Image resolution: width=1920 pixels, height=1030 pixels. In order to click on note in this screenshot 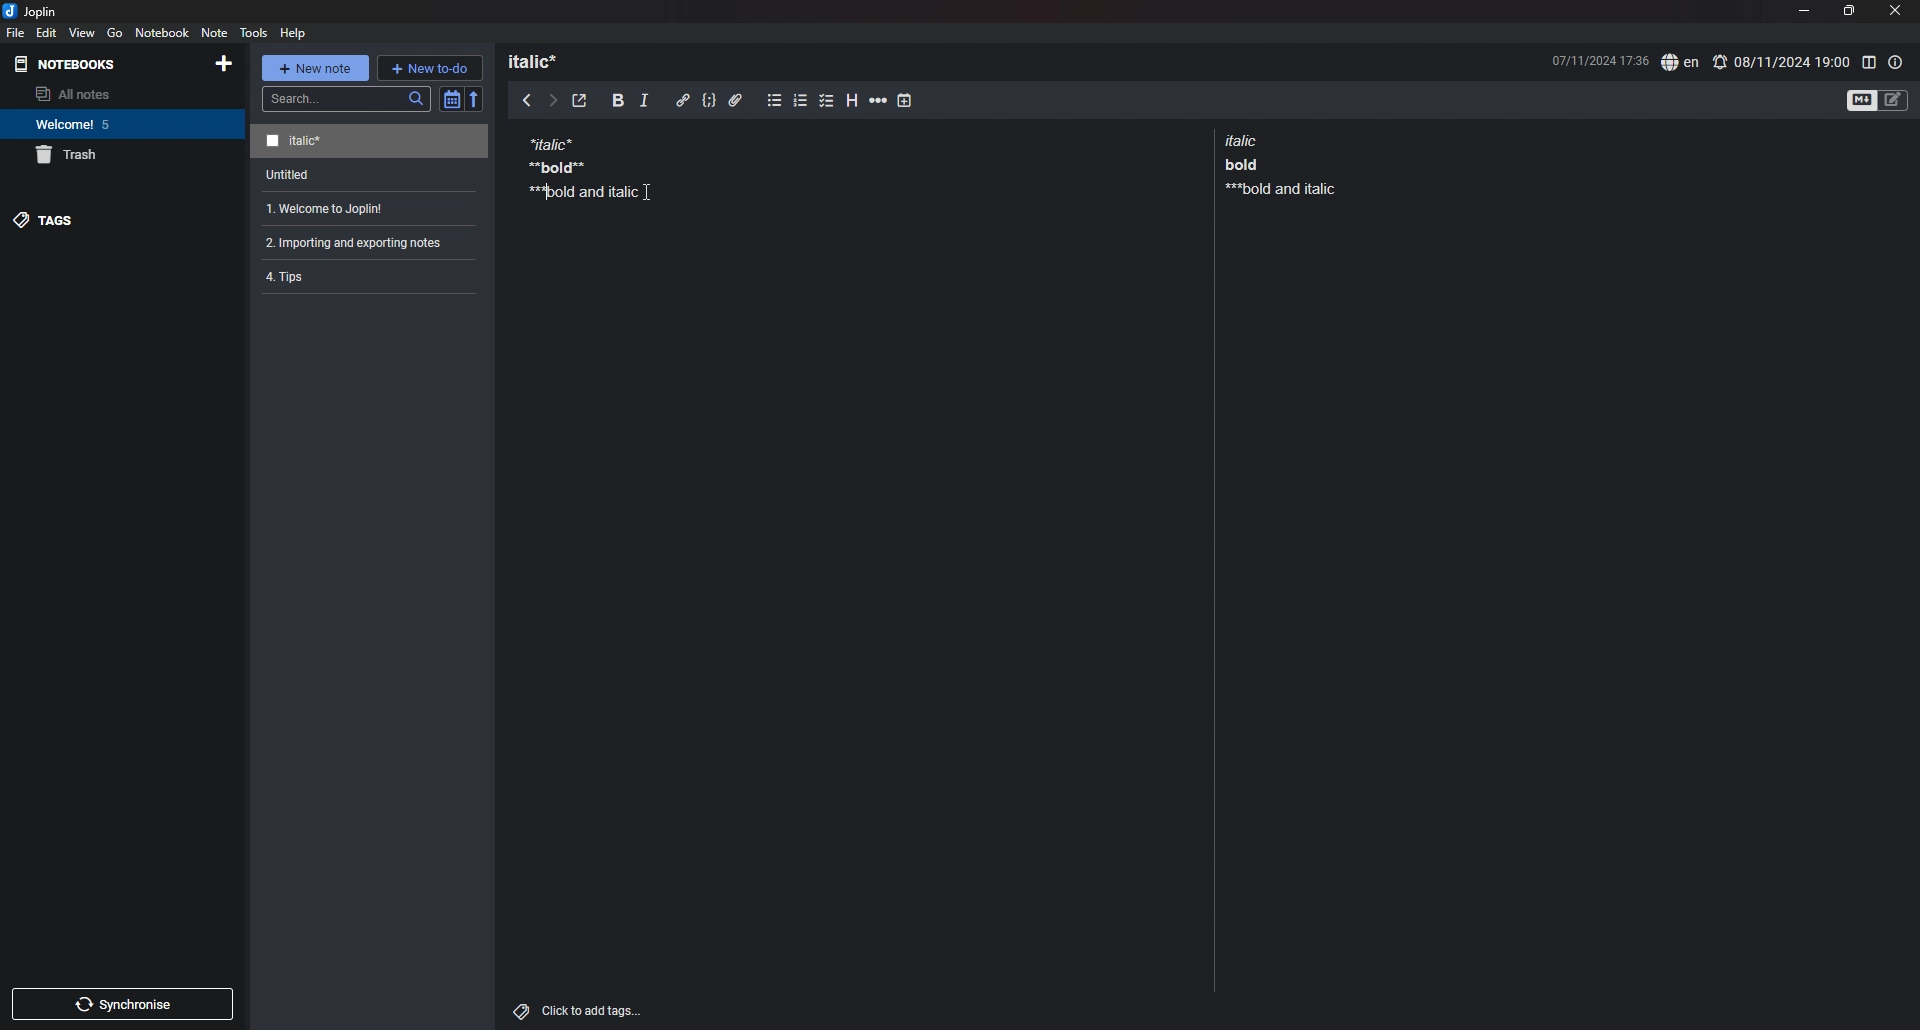, I will do `click(369, 142)`.